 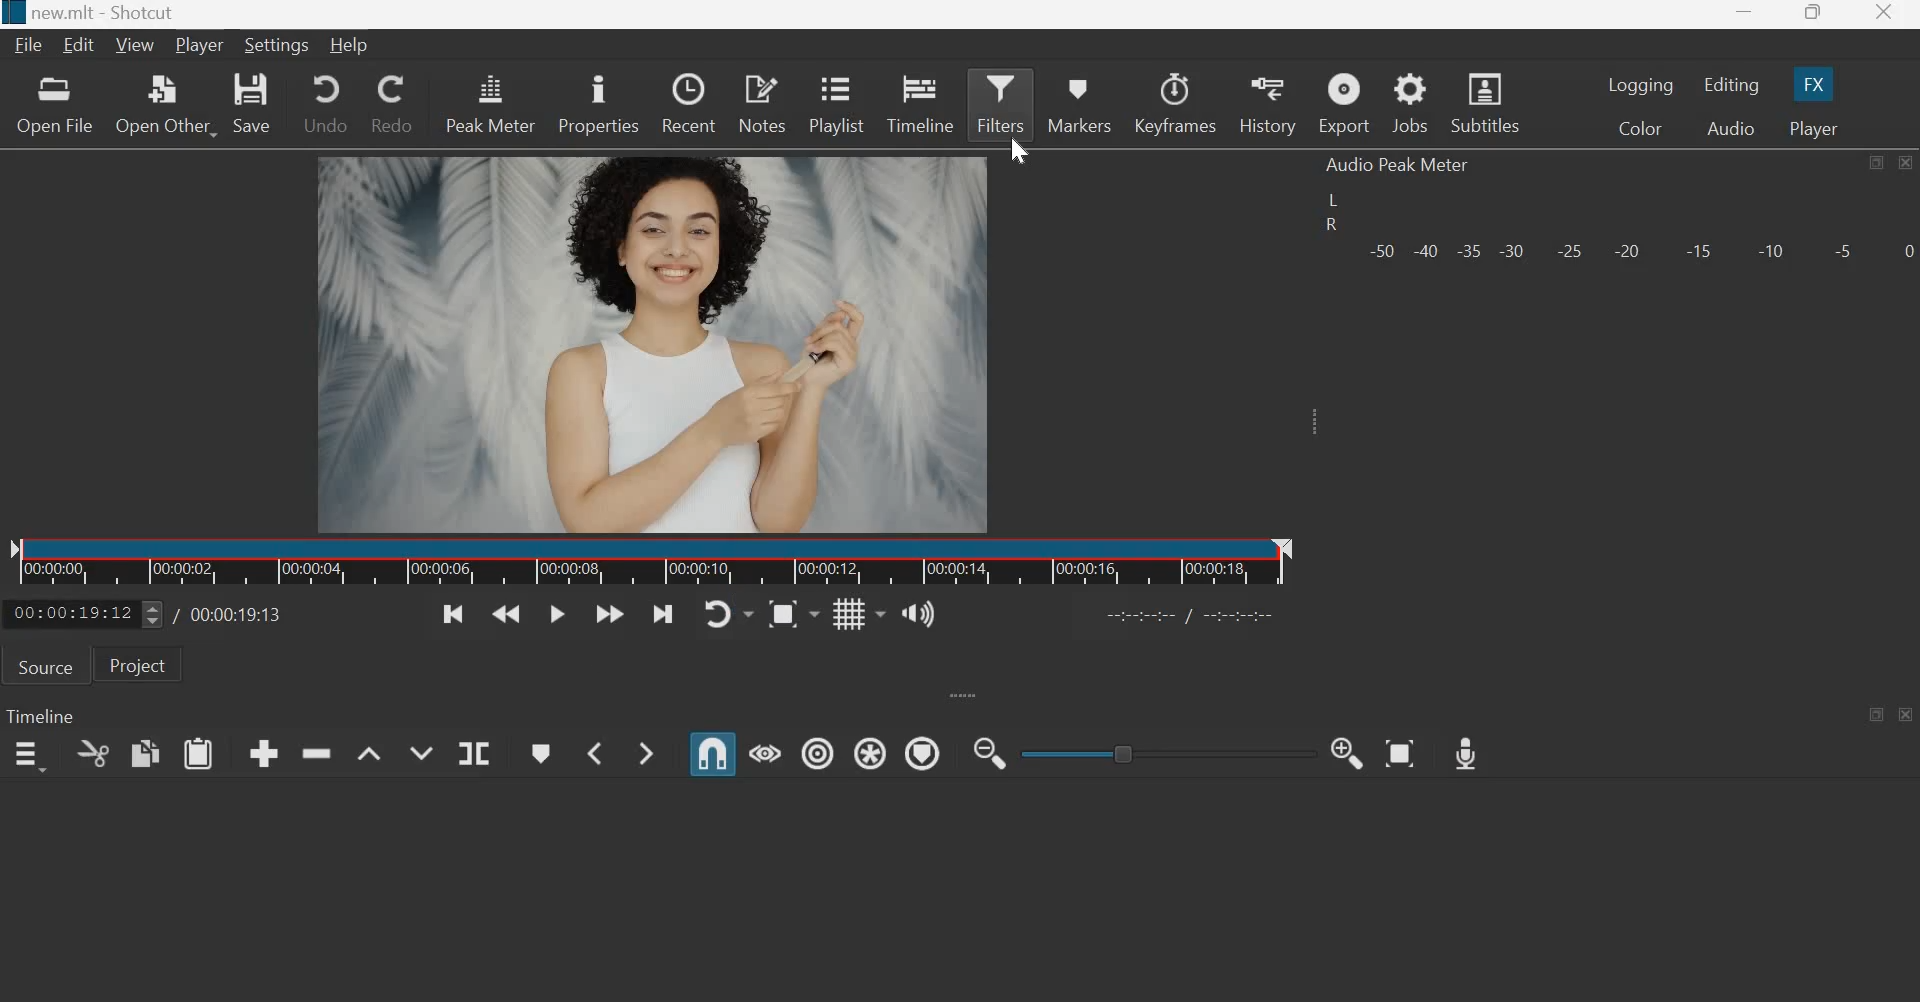 What do you see at coordinates (369, 753) in the screenshot?
I see `Lift` at bounding box center [369, 753].